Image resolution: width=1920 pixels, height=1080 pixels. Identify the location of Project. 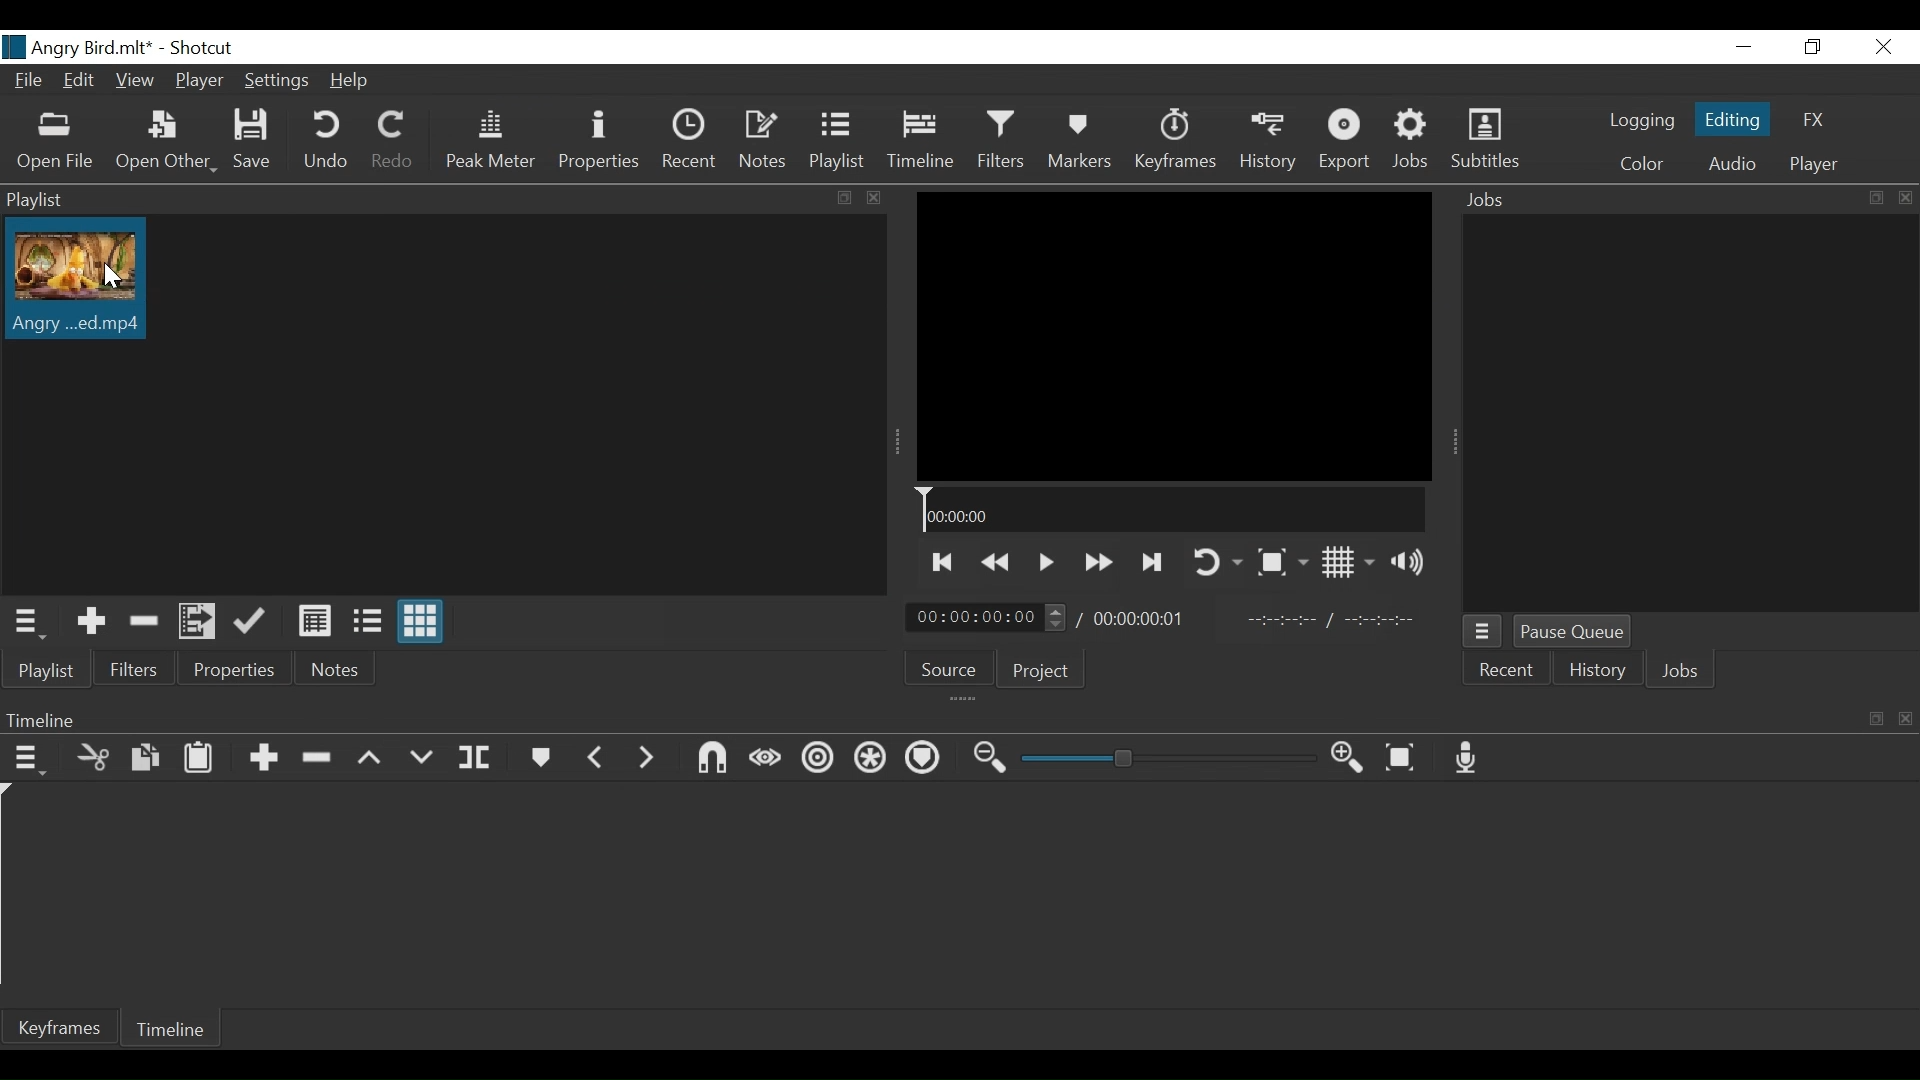
(1040, 671).